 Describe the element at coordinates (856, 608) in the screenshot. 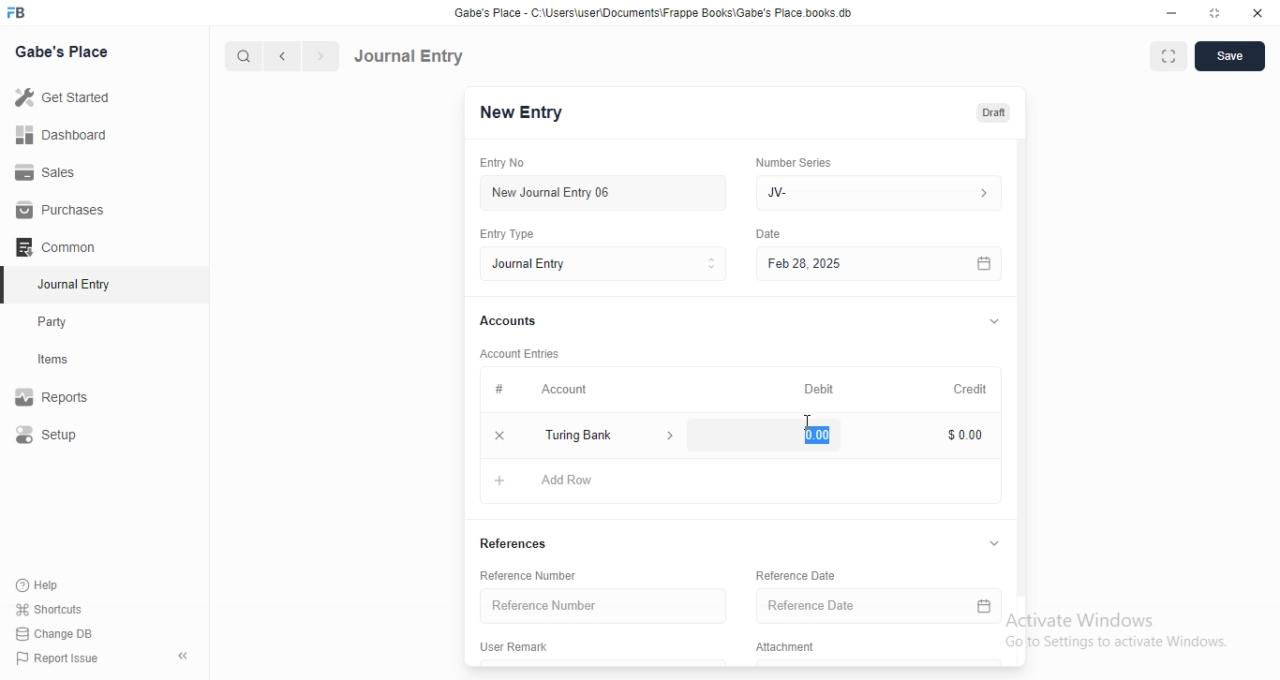

I see `Reference Date` at that location.